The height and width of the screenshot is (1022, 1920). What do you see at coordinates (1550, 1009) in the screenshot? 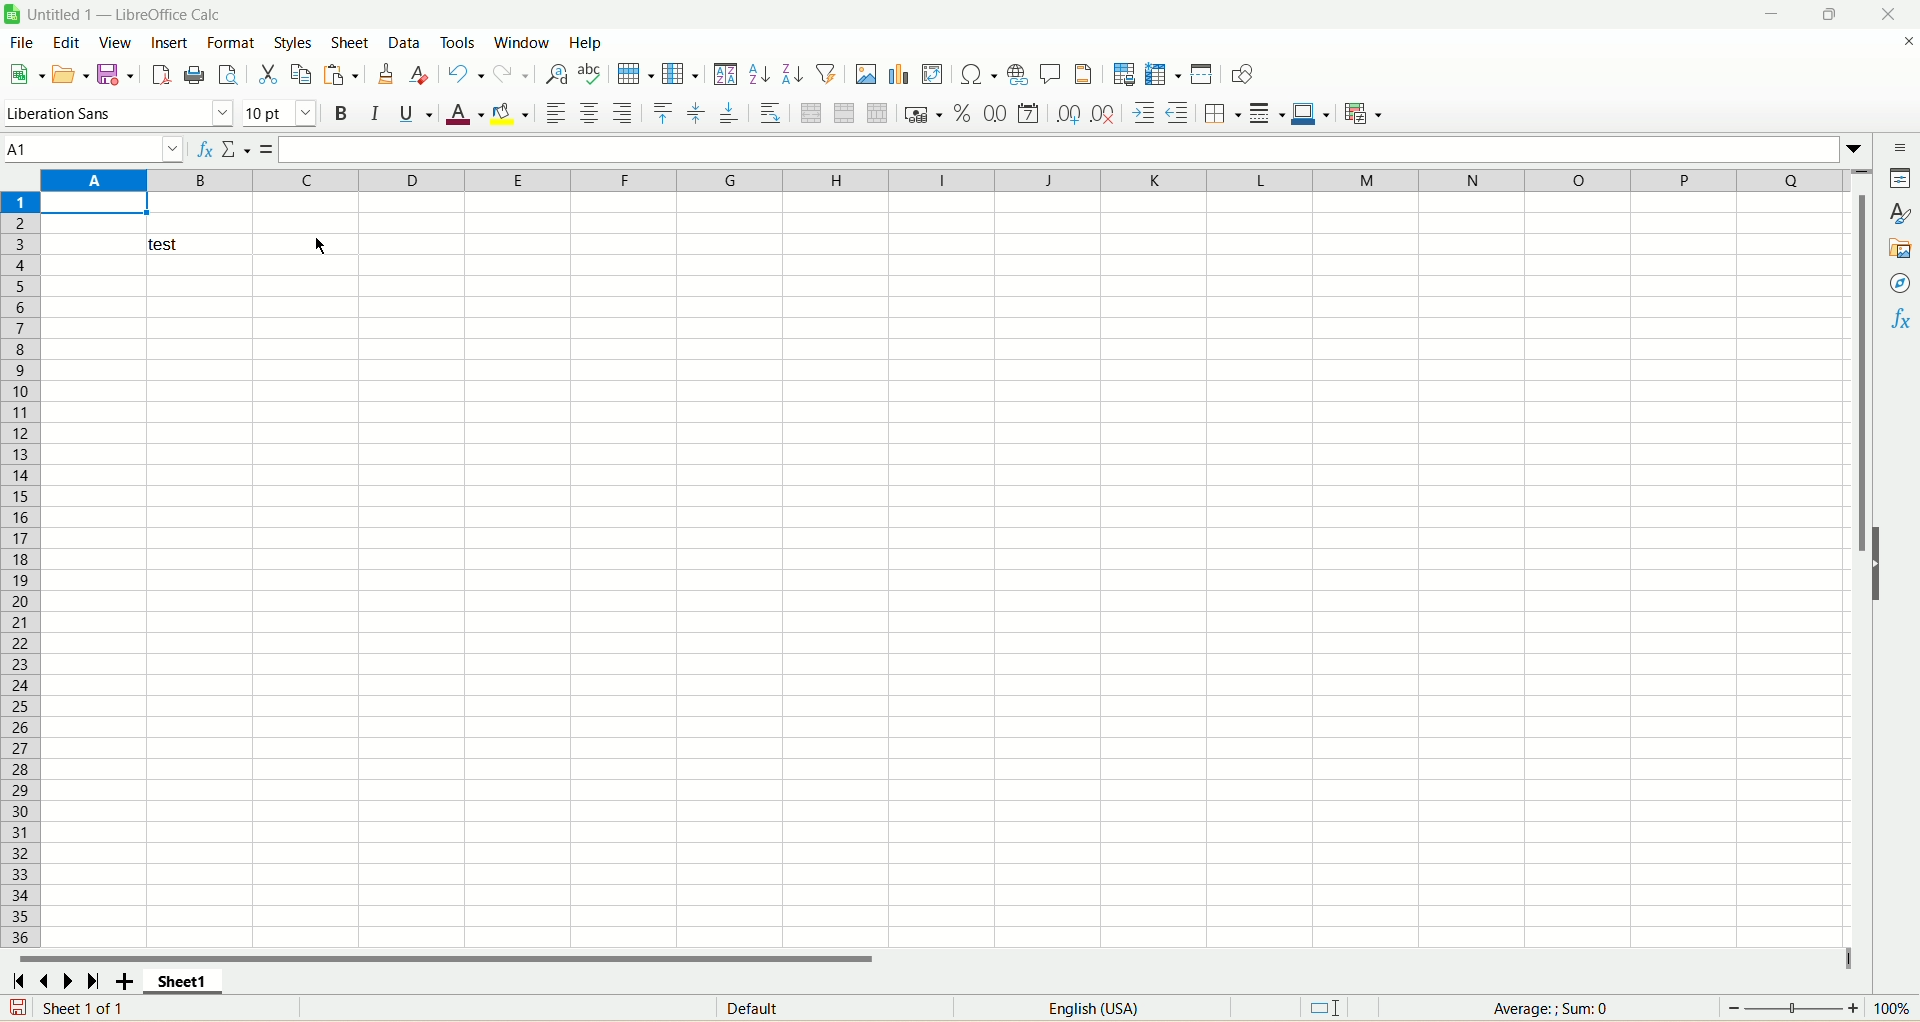
I see `Average: ; Sum: 0` at bounding box center [1550, 1009].